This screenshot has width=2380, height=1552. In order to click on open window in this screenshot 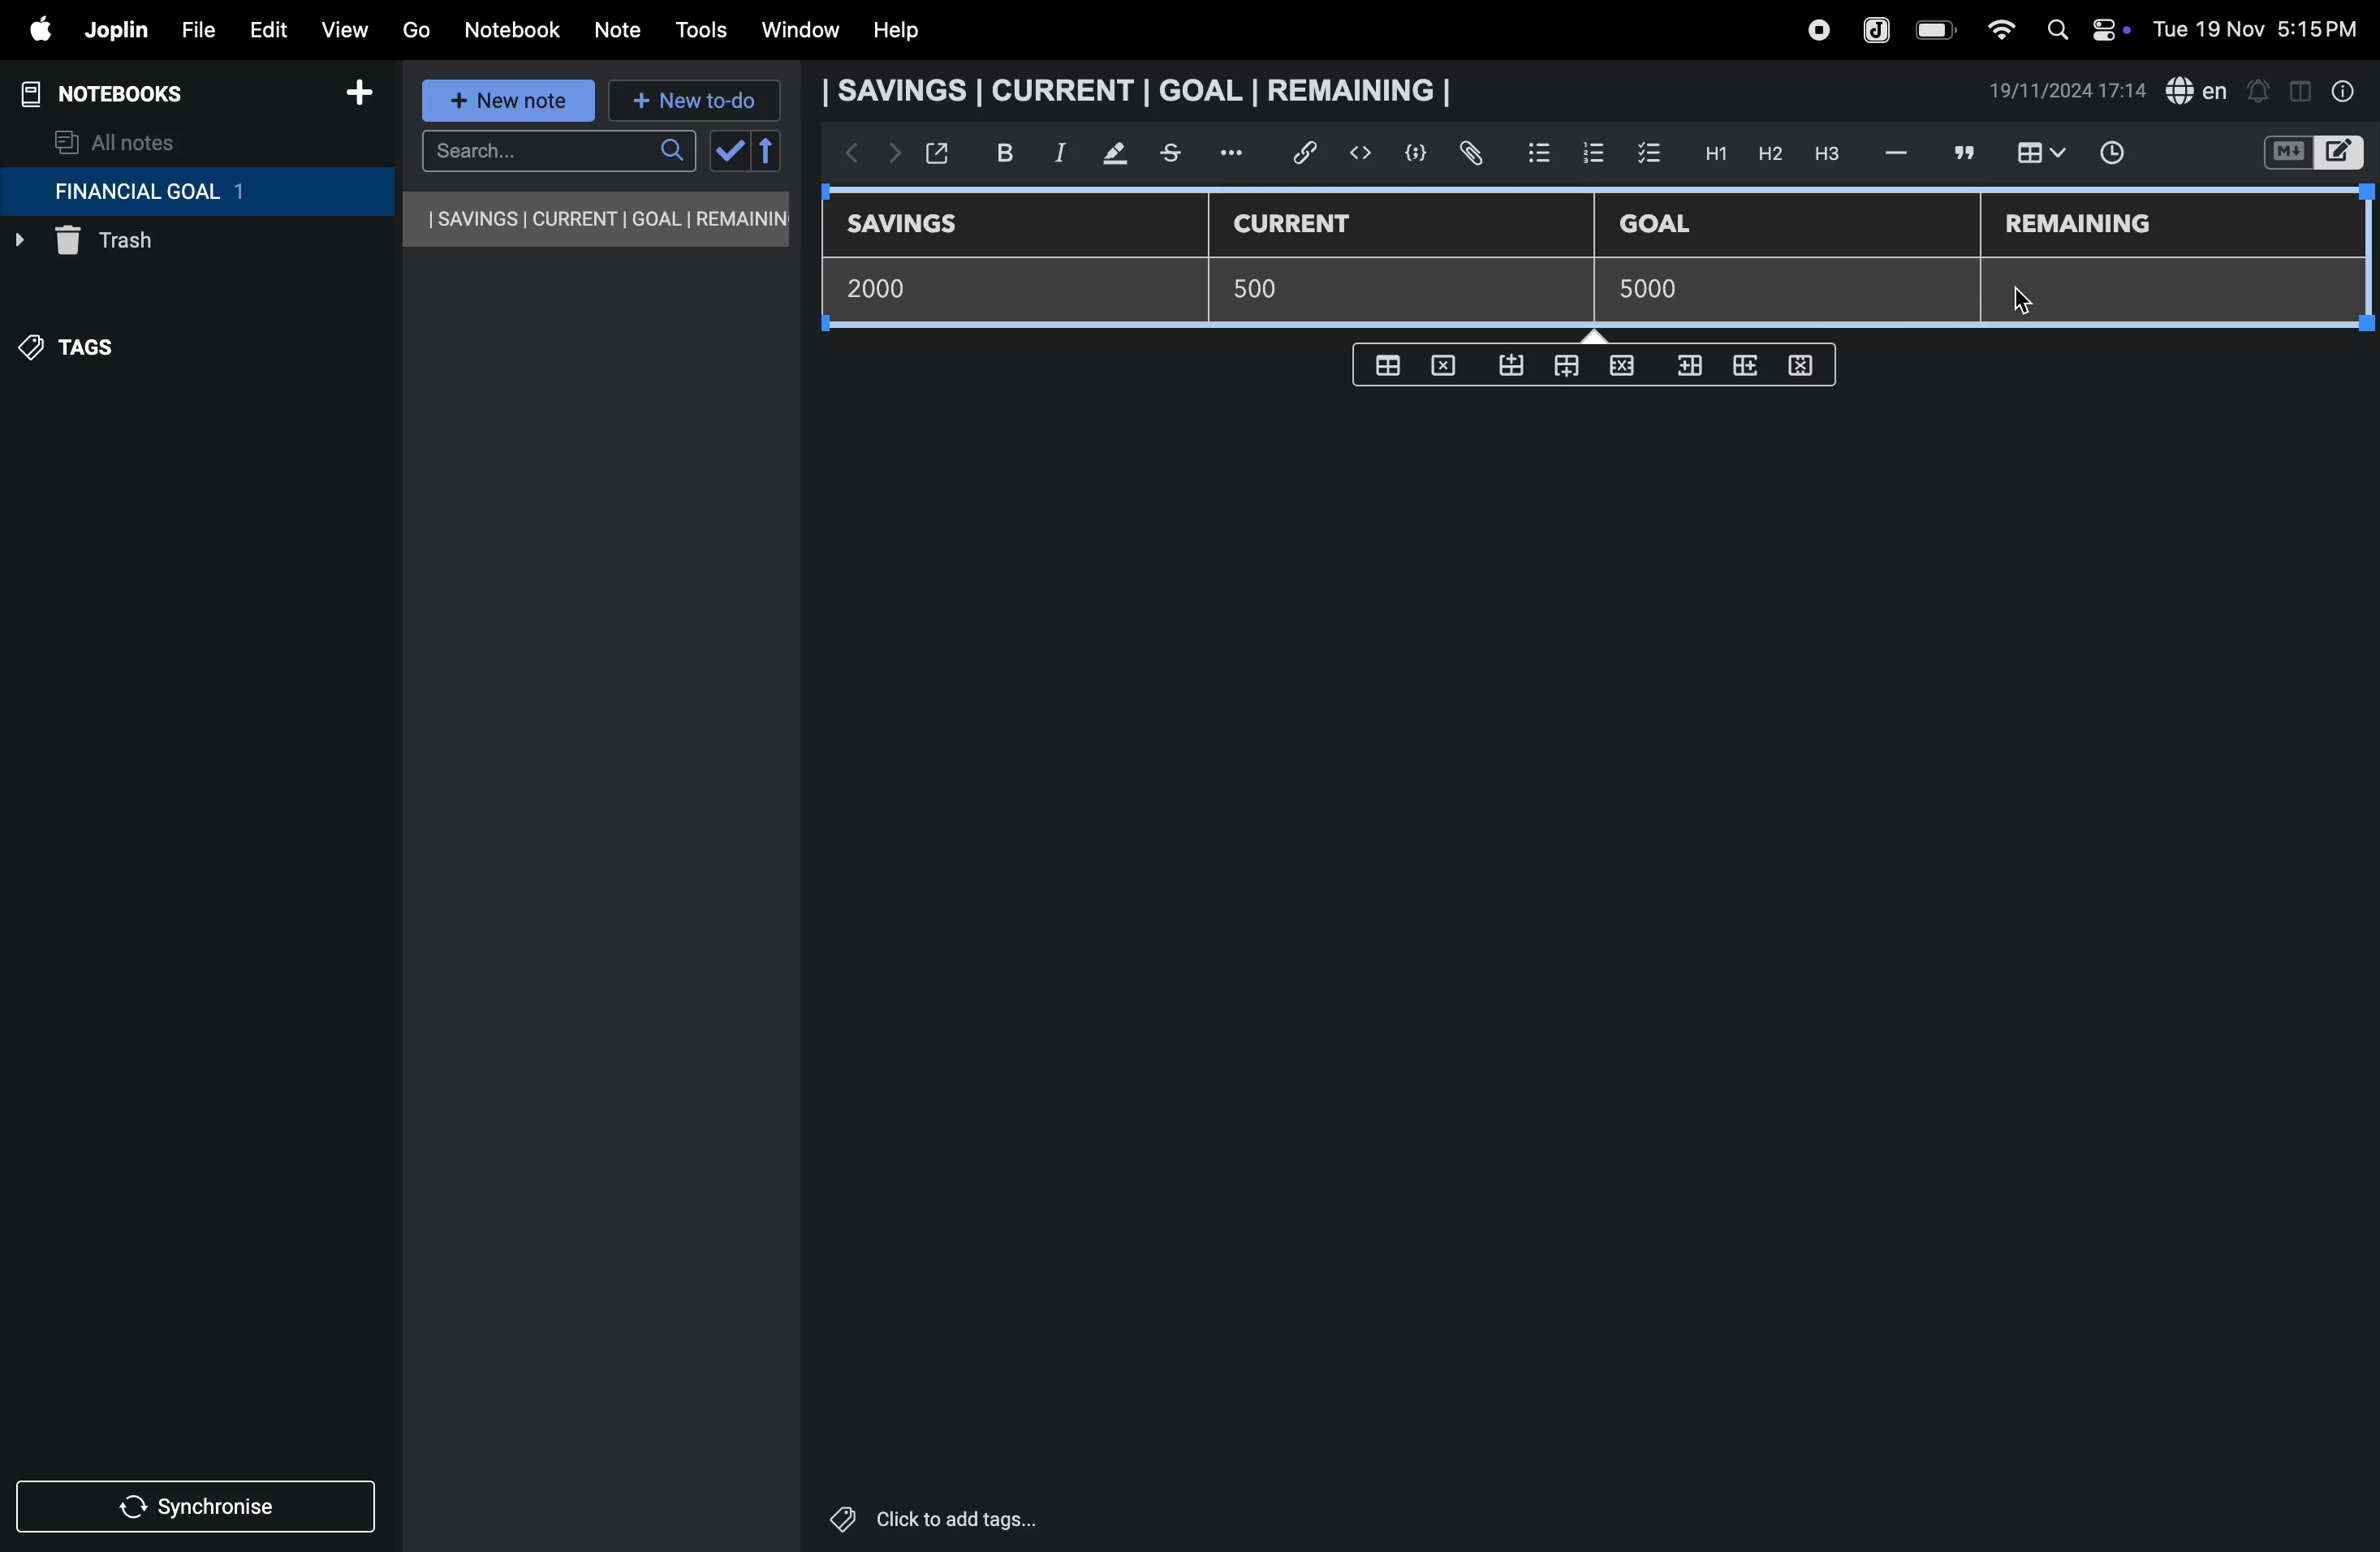, I will do `click(935, 153)`.